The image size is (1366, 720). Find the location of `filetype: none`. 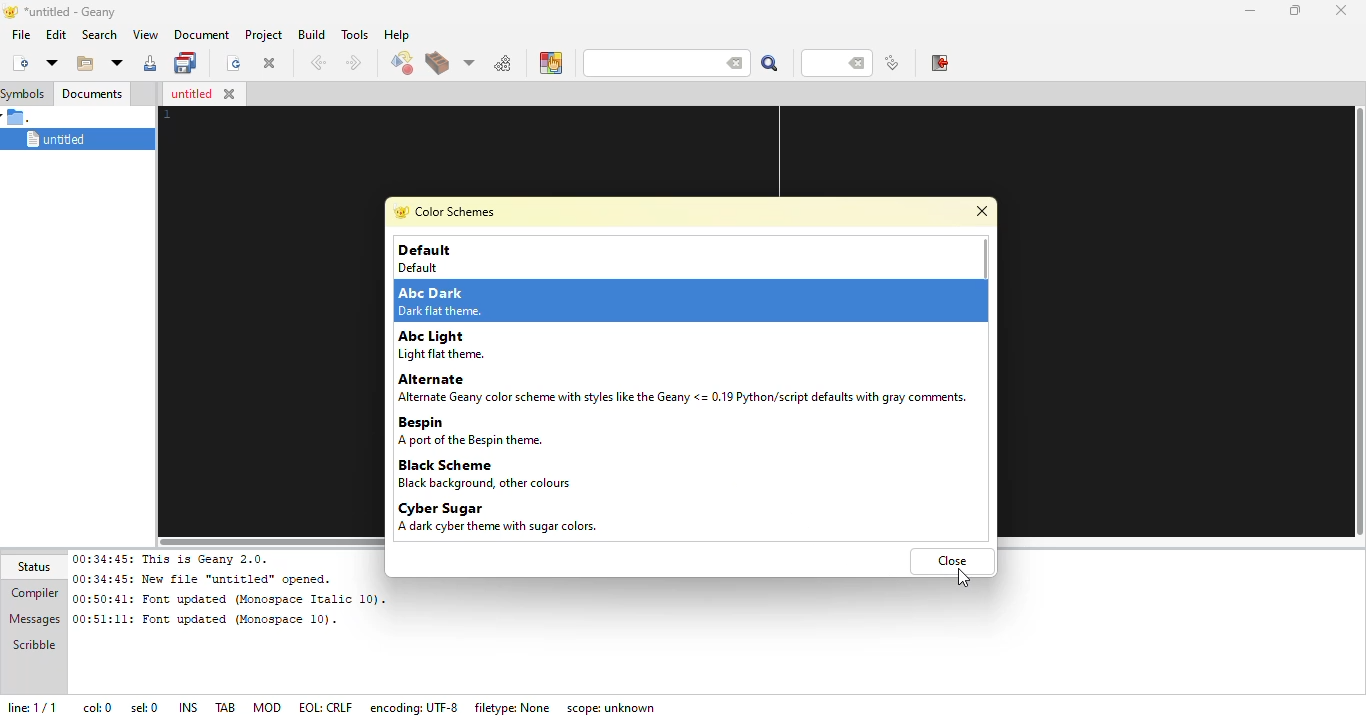

filetype: none is located at coordinates (513, 705).